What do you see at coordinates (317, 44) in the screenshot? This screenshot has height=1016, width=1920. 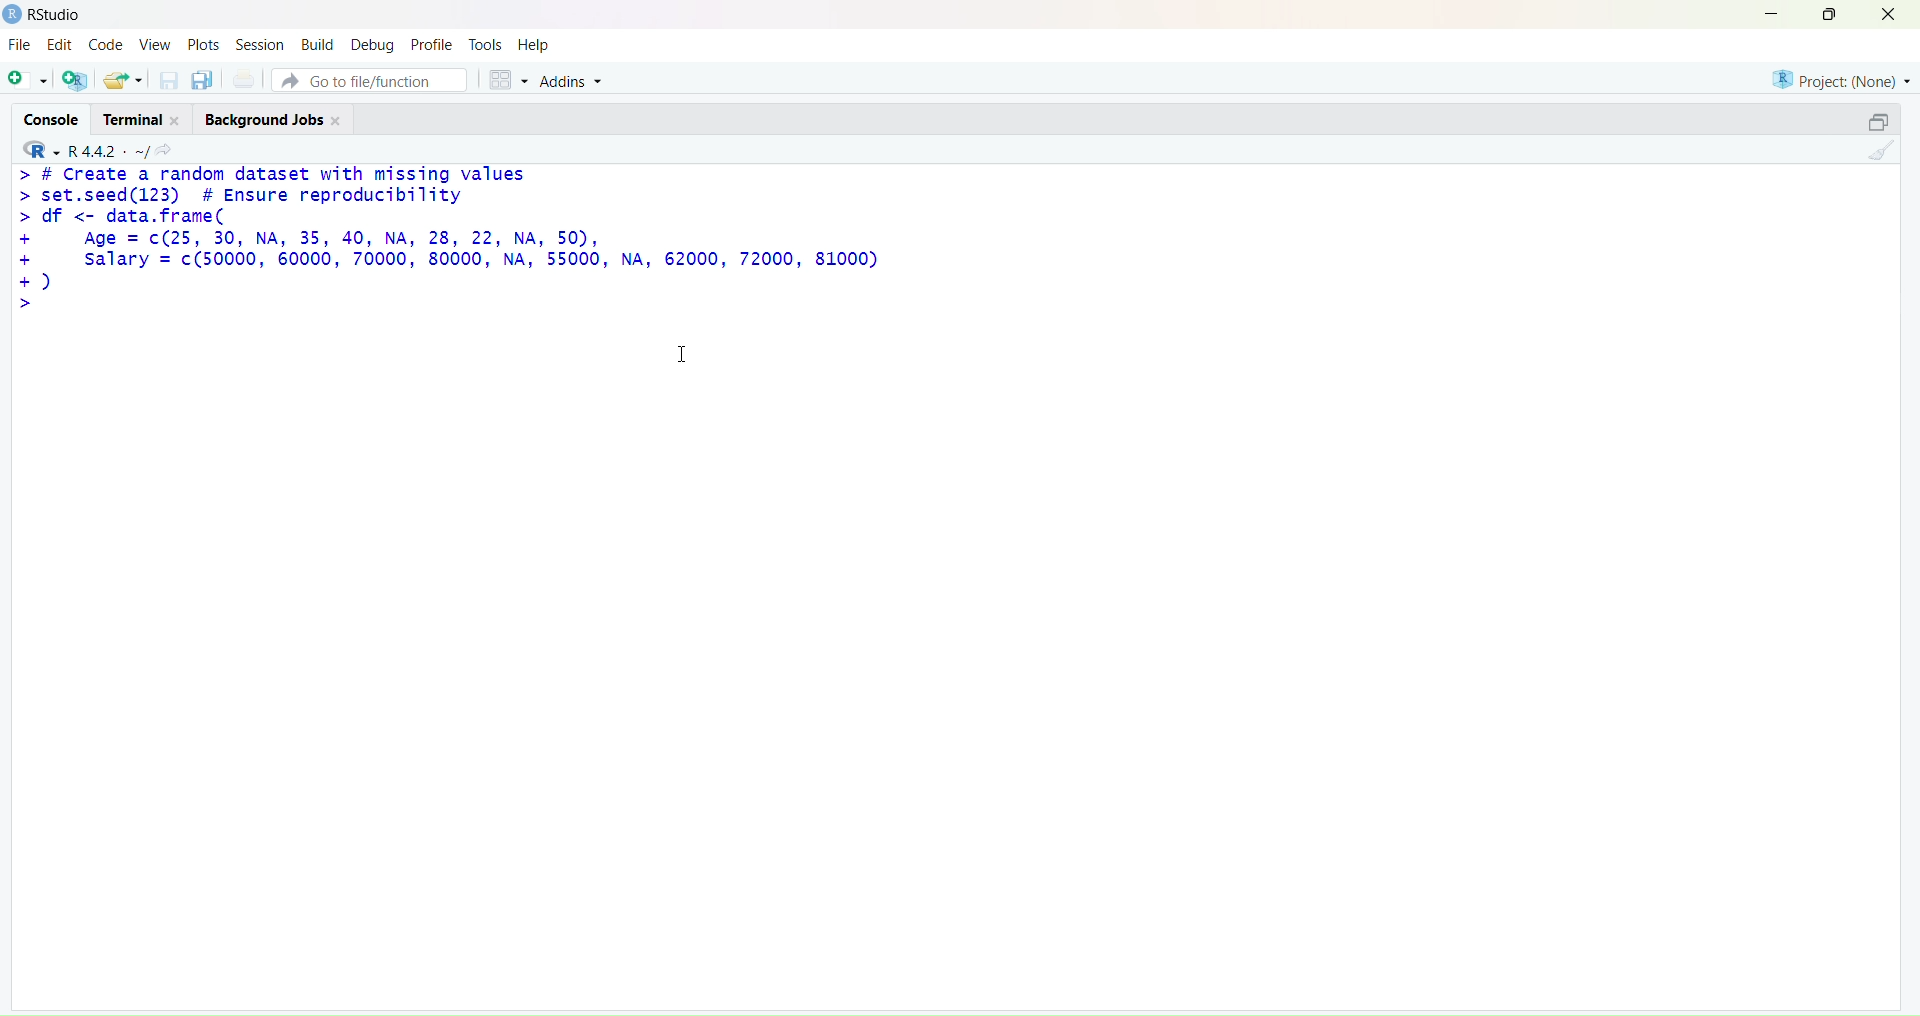 I see `build` at bounding box center [317, 44].